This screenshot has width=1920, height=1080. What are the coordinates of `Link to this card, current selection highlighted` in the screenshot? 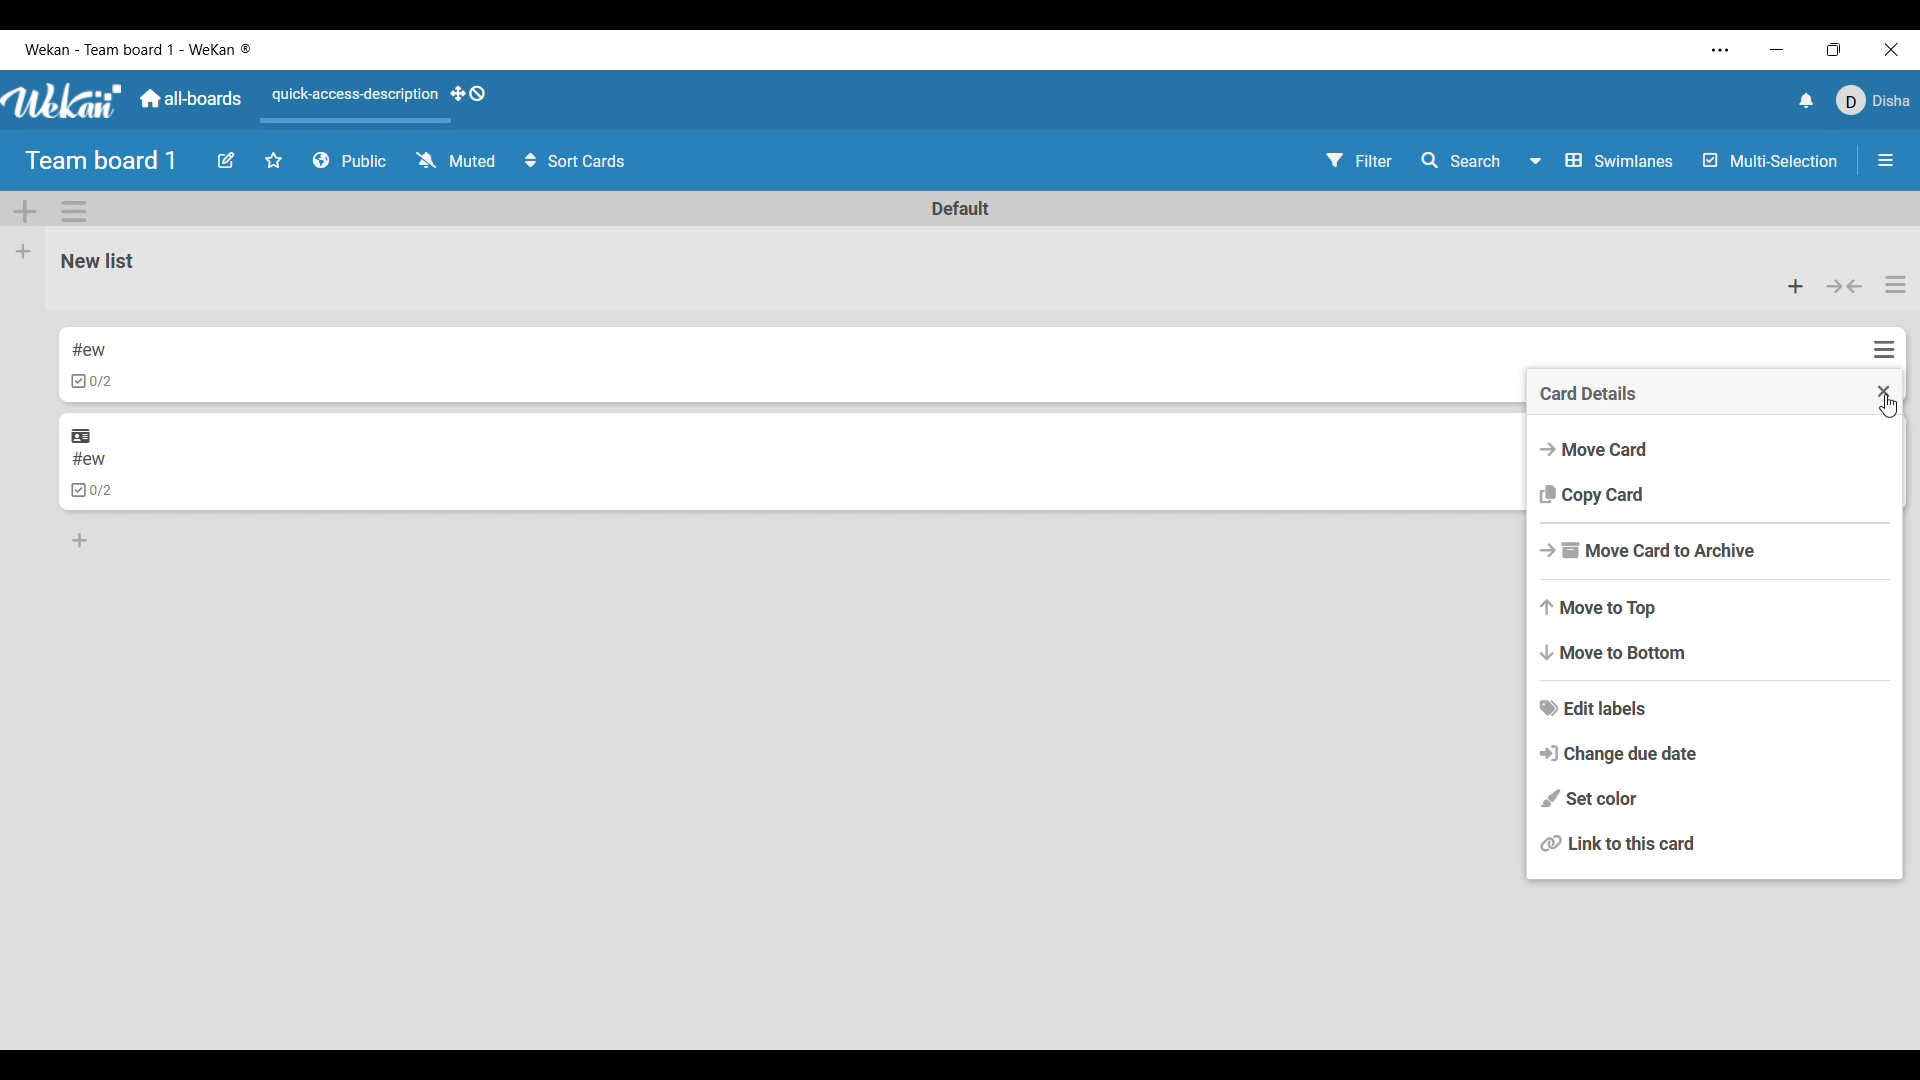 It's located at (1714, 843).